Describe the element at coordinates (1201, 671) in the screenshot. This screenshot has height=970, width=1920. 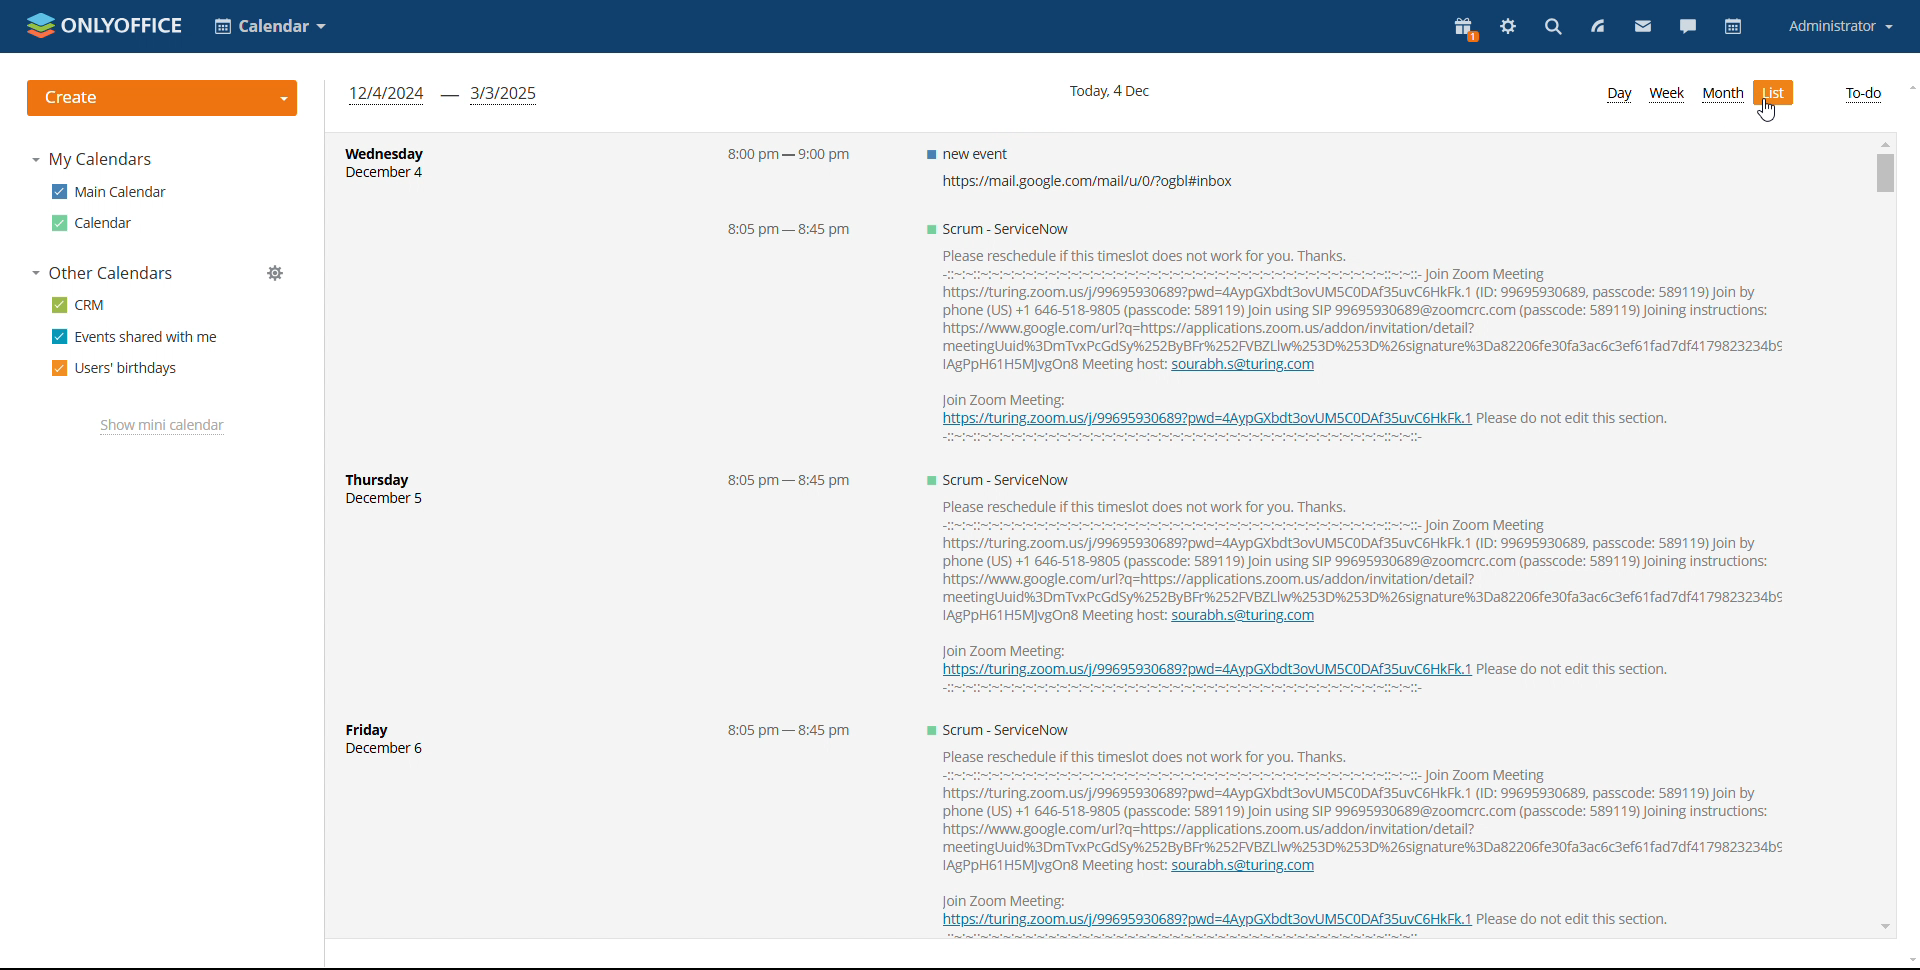
I see `bttps:/turing.zoom.us/)/99695930689?pwd=4AypGXbdt3ovUMSCODAF3SUVCEHKFK,` at that location.